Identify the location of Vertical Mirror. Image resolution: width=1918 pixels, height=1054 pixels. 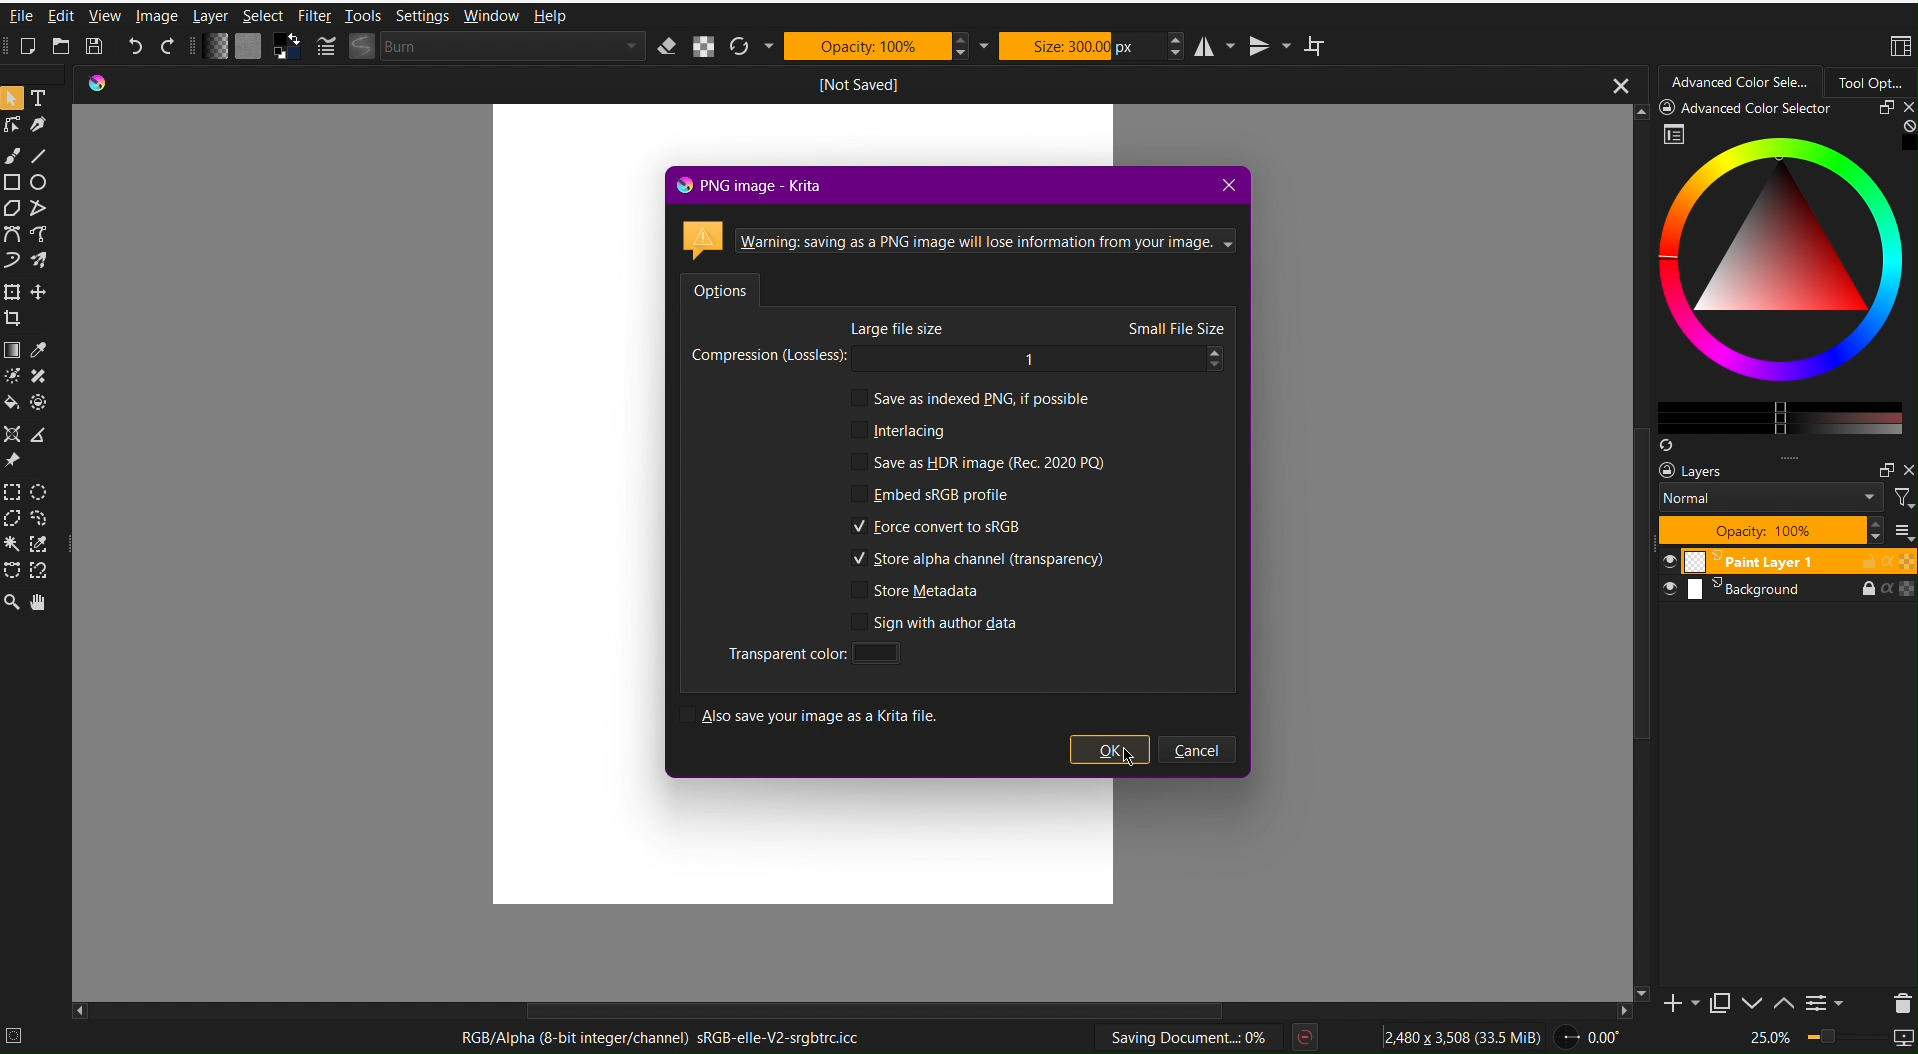
(1268, 44).